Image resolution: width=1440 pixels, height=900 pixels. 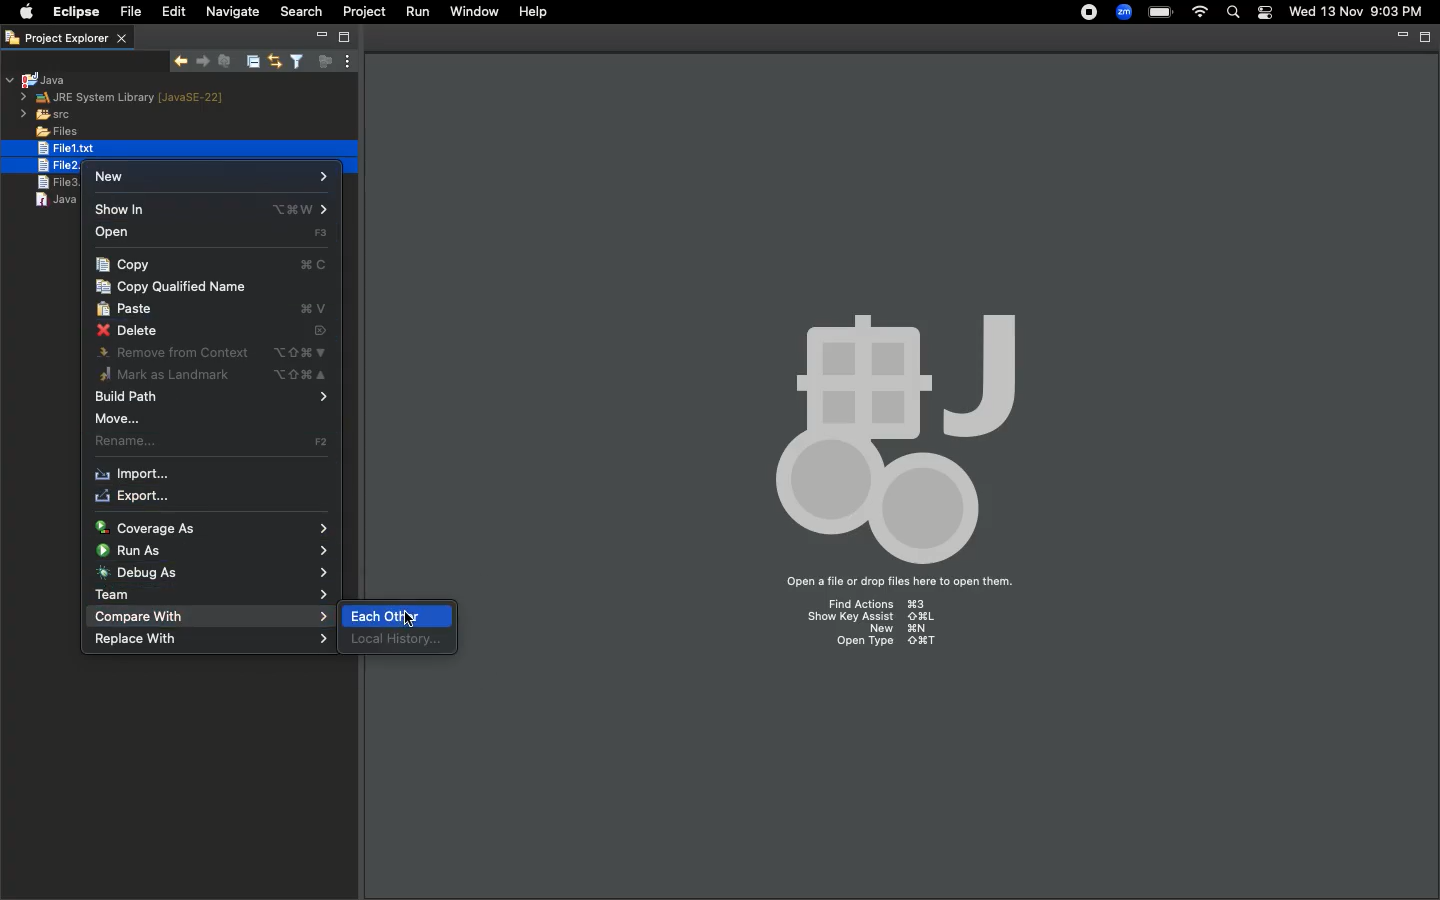 I want to click on Copy, so click(x=215, y=264).